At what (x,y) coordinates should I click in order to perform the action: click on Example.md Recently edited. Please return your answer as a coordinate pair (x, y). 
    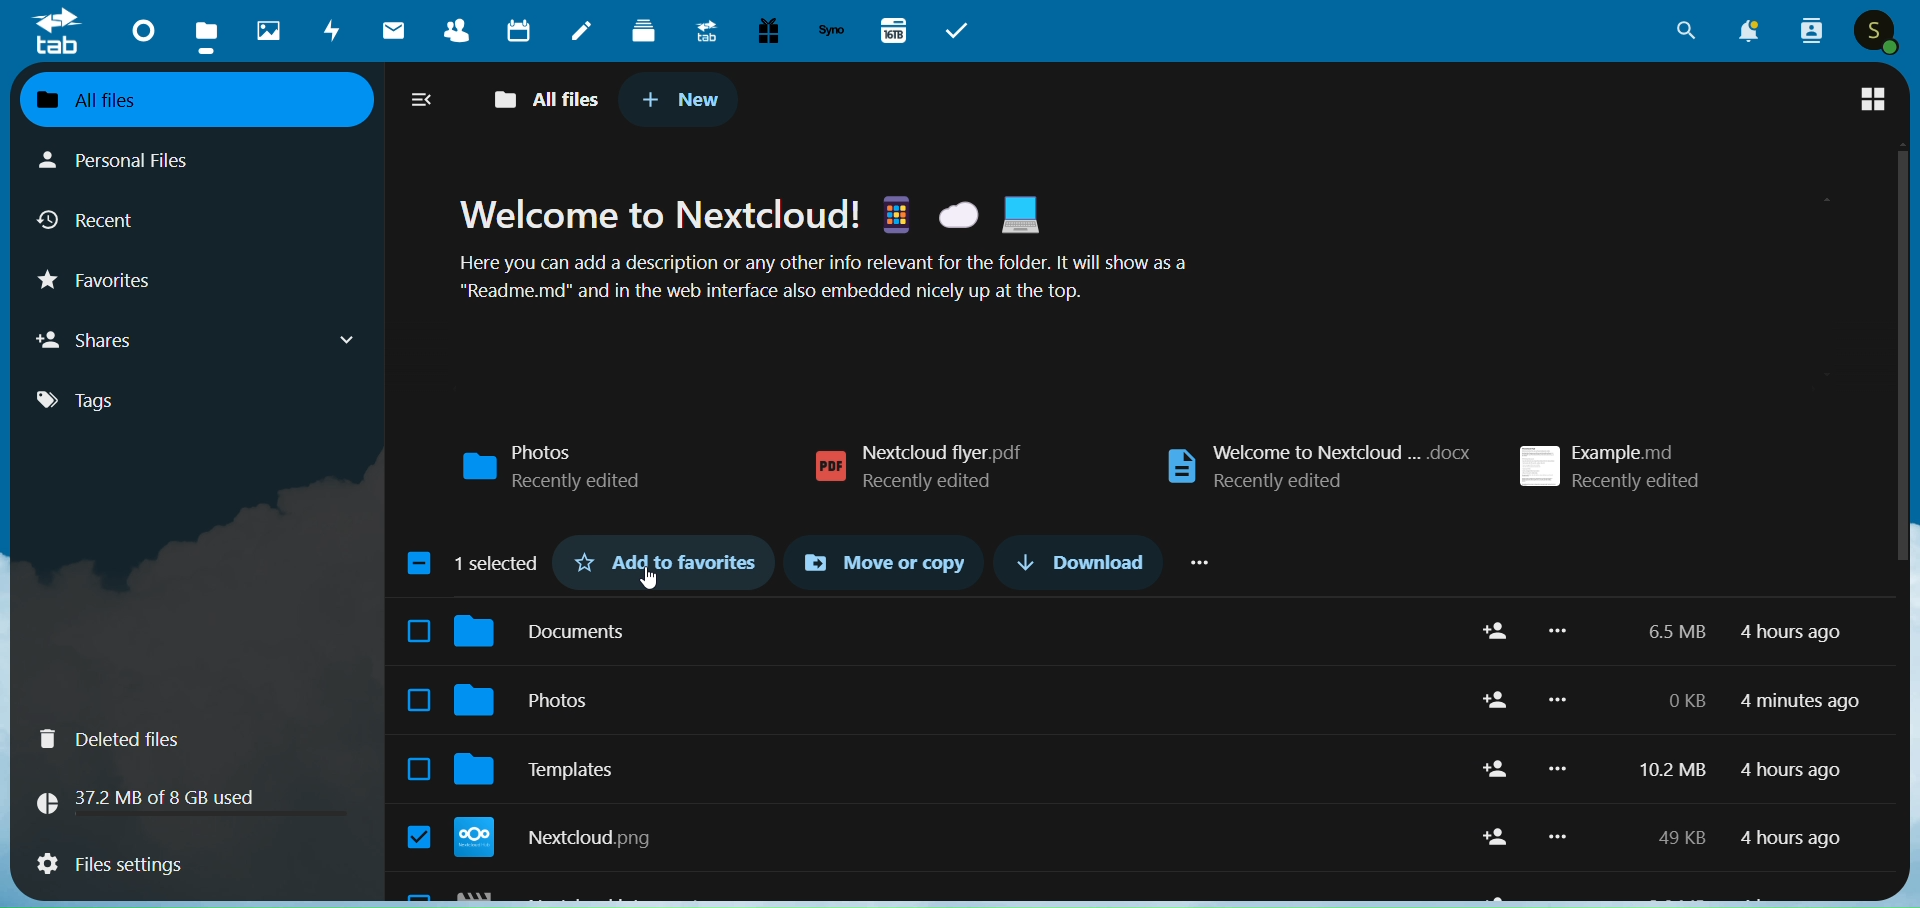
    Looking at the image, I should click on (1611, 466).